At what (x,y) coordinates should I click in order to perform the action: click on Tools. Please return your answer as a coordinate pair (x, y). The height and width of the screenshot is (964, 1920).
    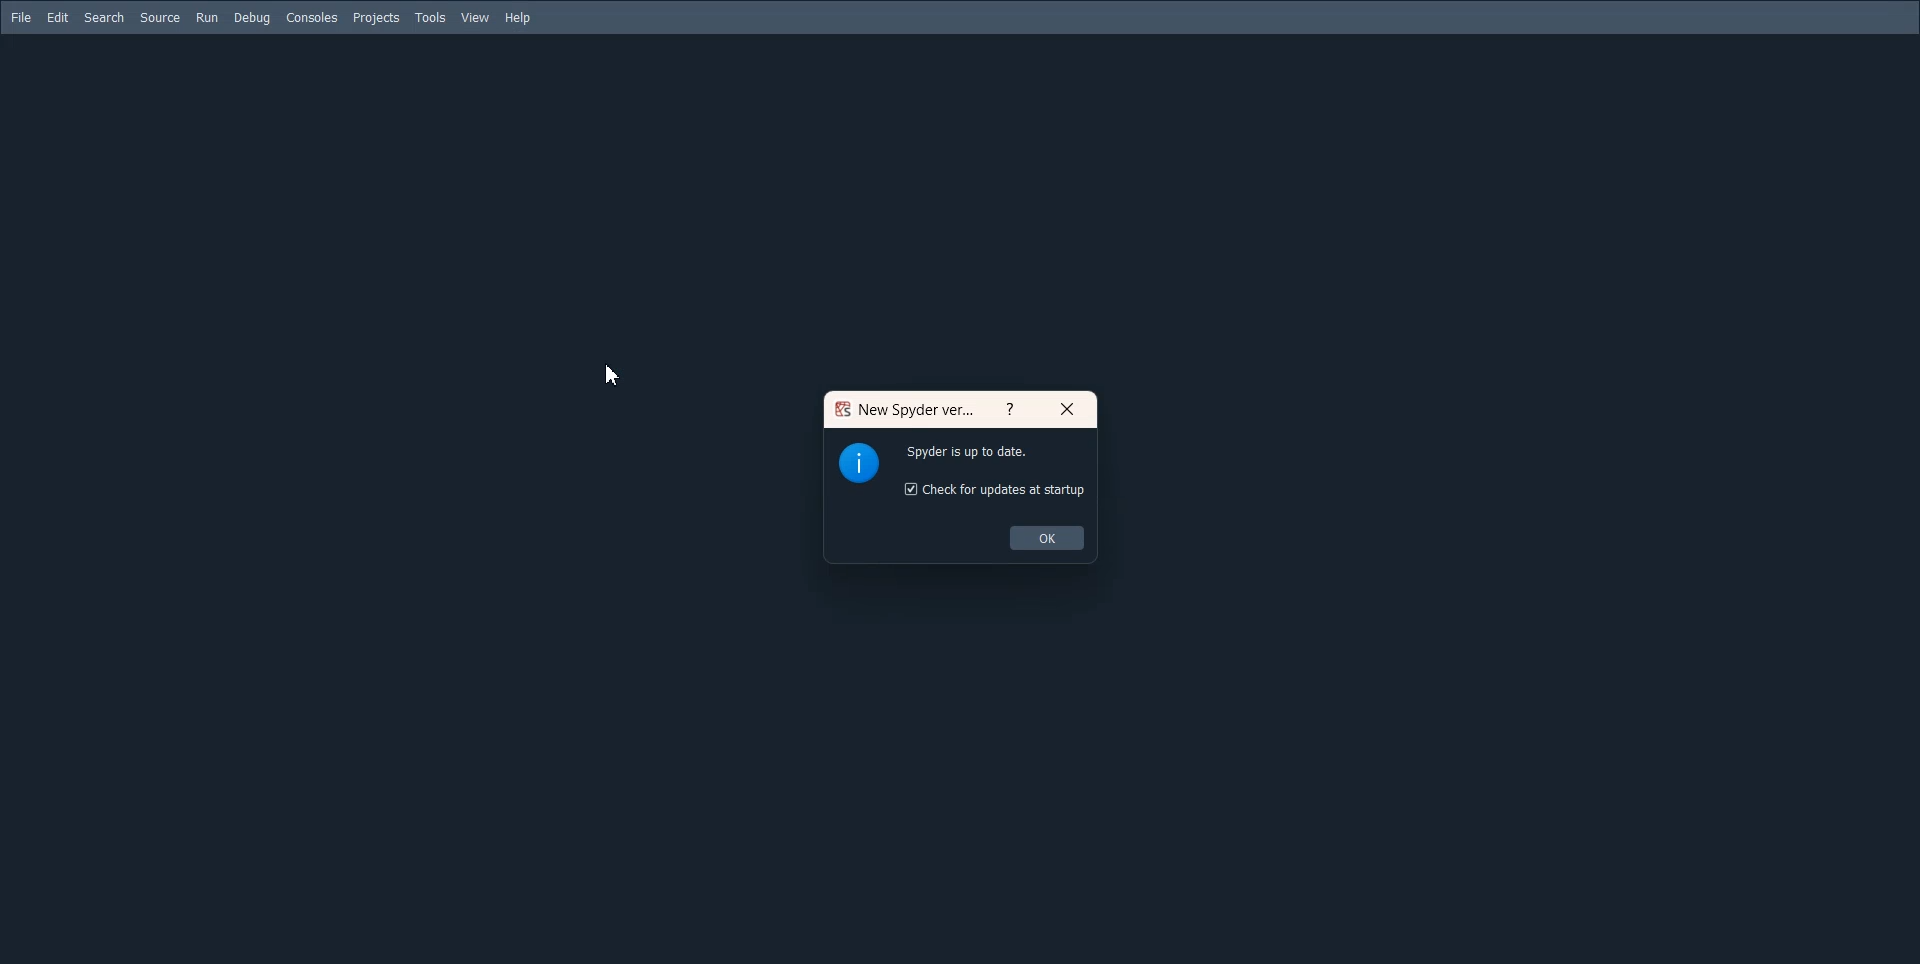
    Looking at the image, I should click on (431, 18).